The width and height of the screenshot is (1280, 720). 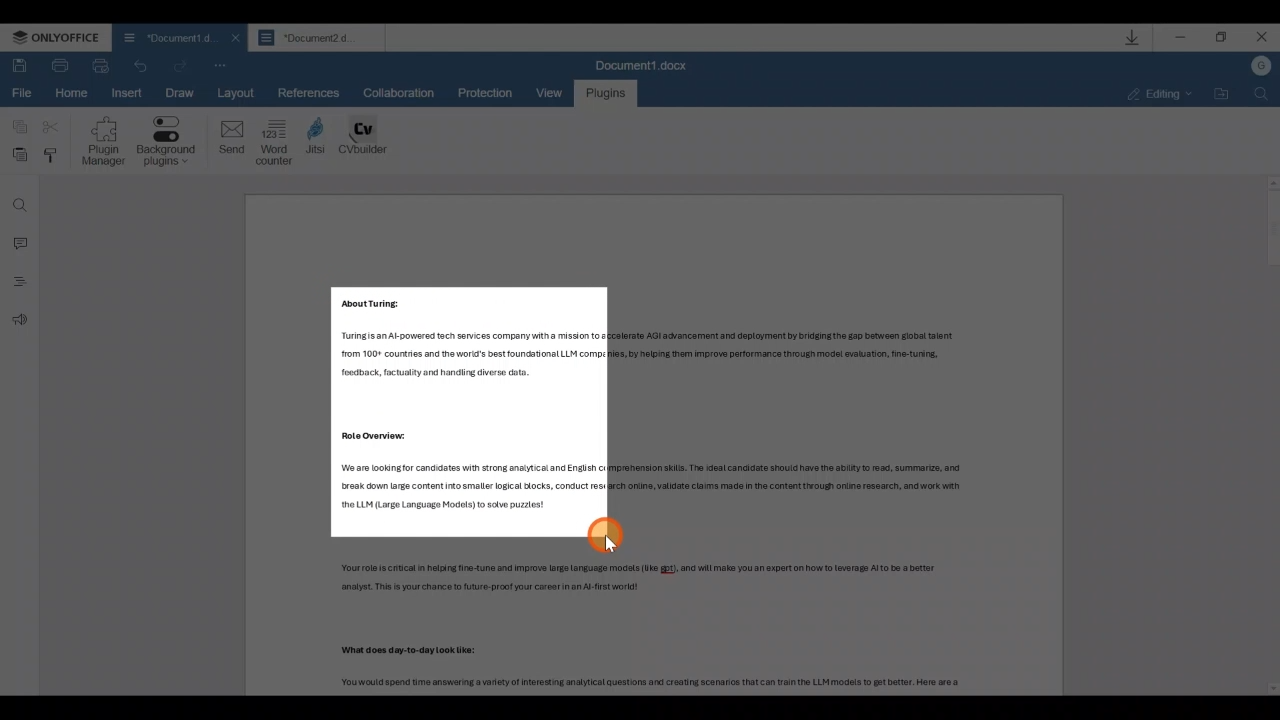 I want to click on CV builder, so click(x=364, y=139).